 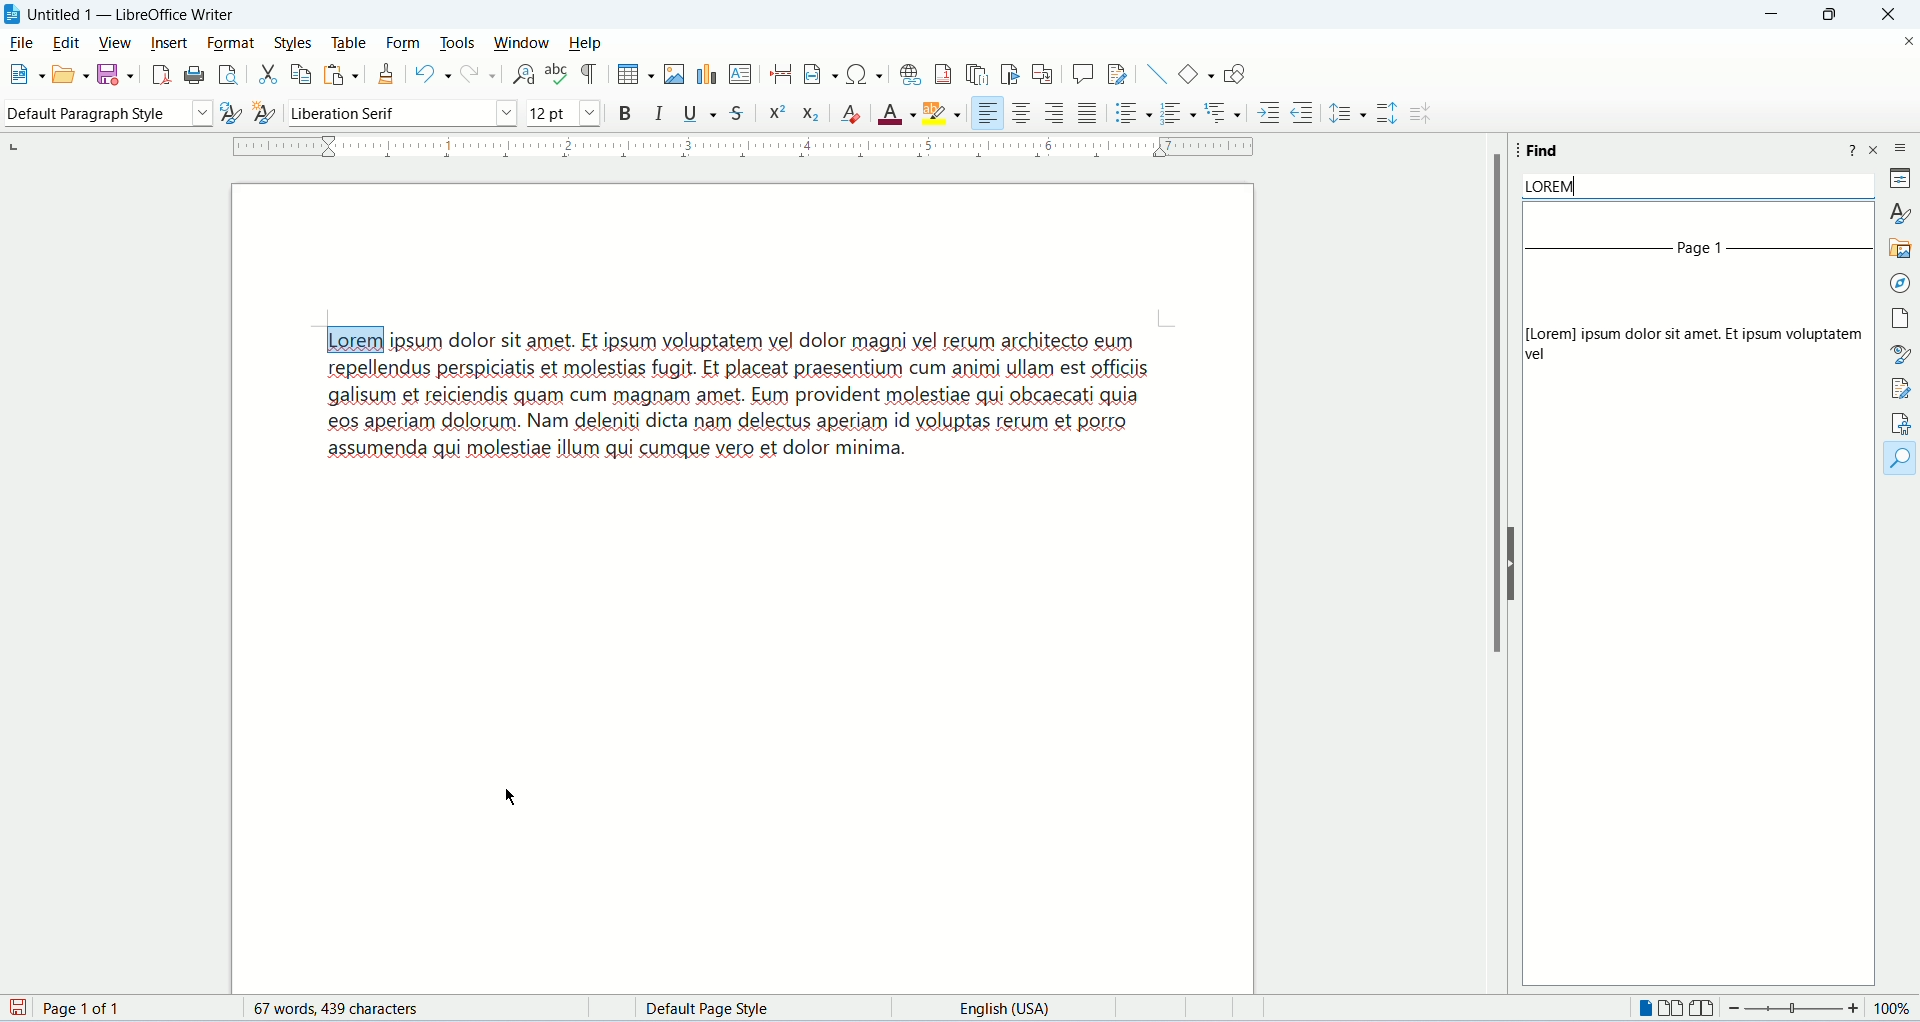 I want to click on page number, so click(x=1703, y=256).